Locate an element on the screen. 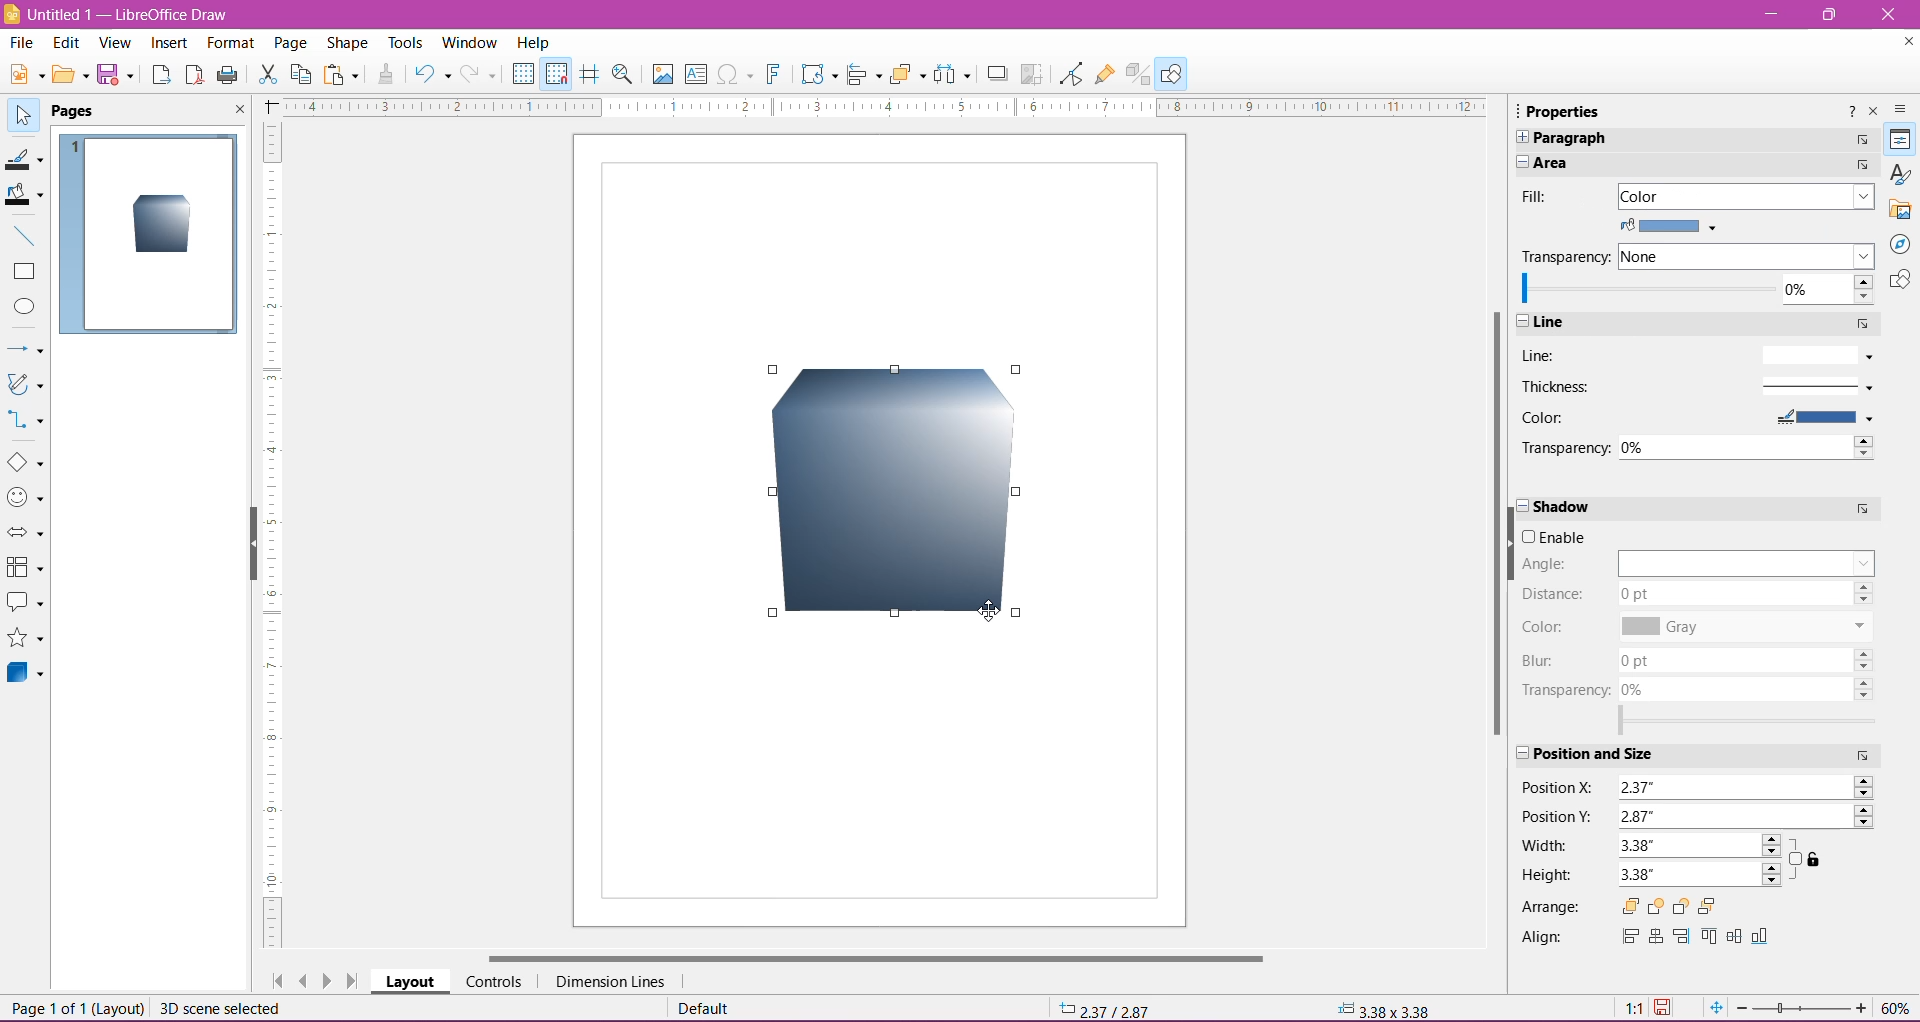 The width and height of the screenshot is (1920, 1022). Undo is located at coordinates (432, 76).